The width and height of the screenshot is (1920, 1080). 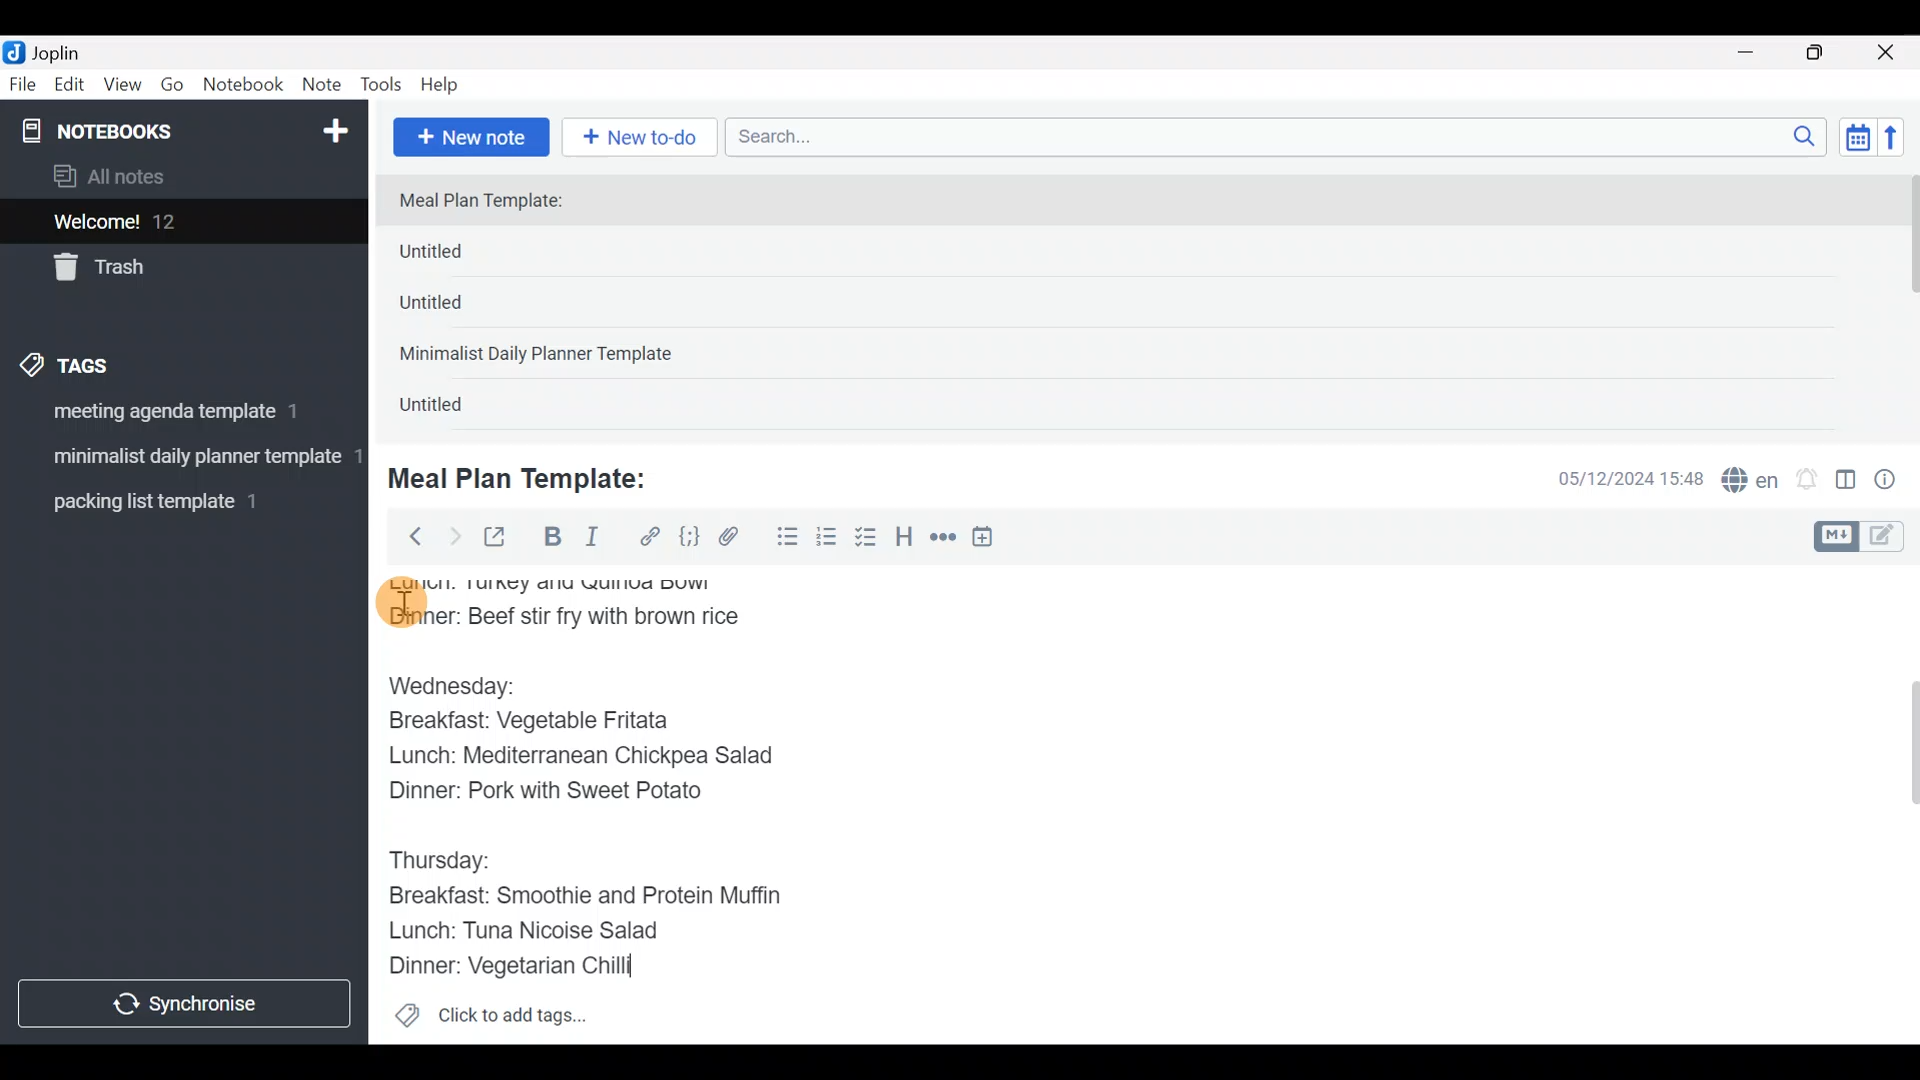 What do you see at coordinates (551, 539) in the screenshot?
I see `Bold` at bounding box center [551, 539].